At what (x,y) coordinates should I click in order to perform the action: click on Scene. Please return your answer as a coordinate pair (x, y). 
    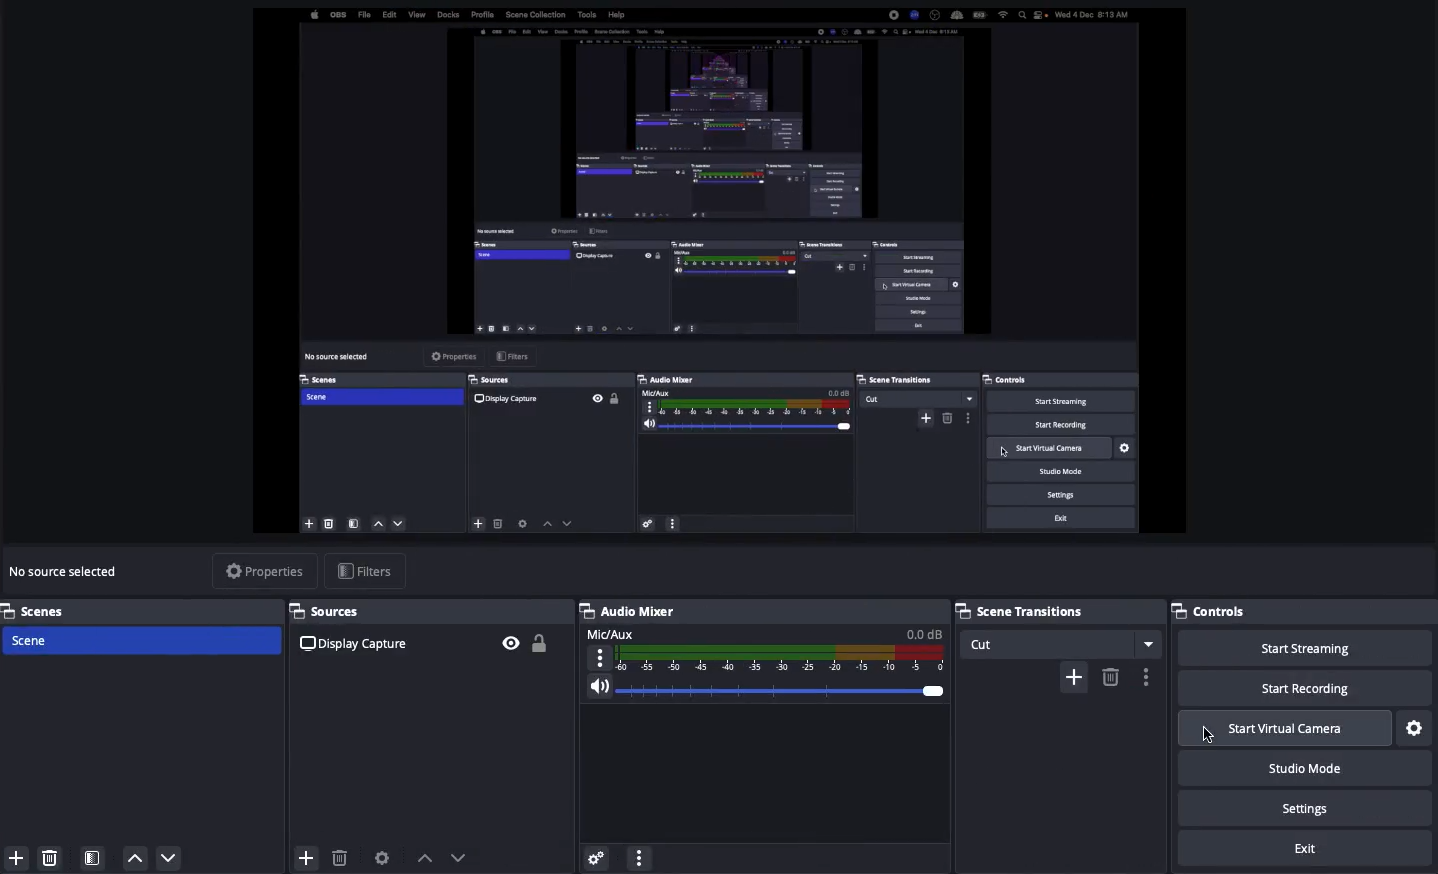
    Looking at the image, I should click on (30, 638).